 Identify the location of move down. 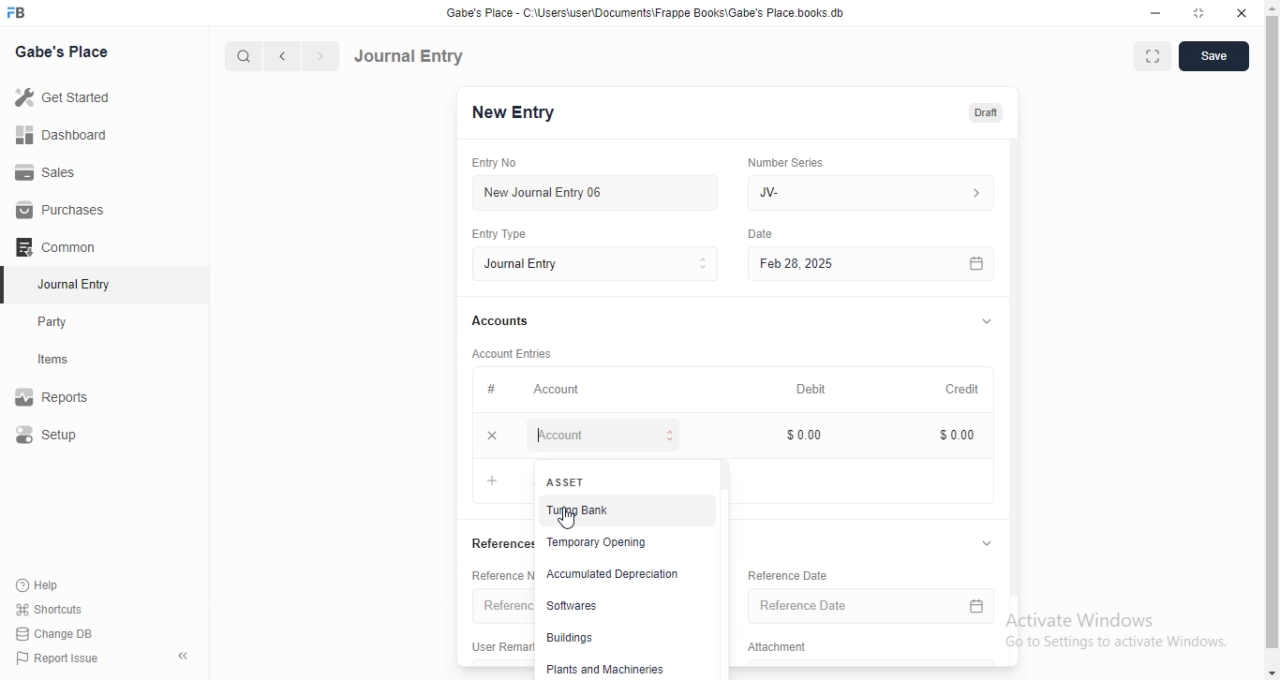
(1272, 673).